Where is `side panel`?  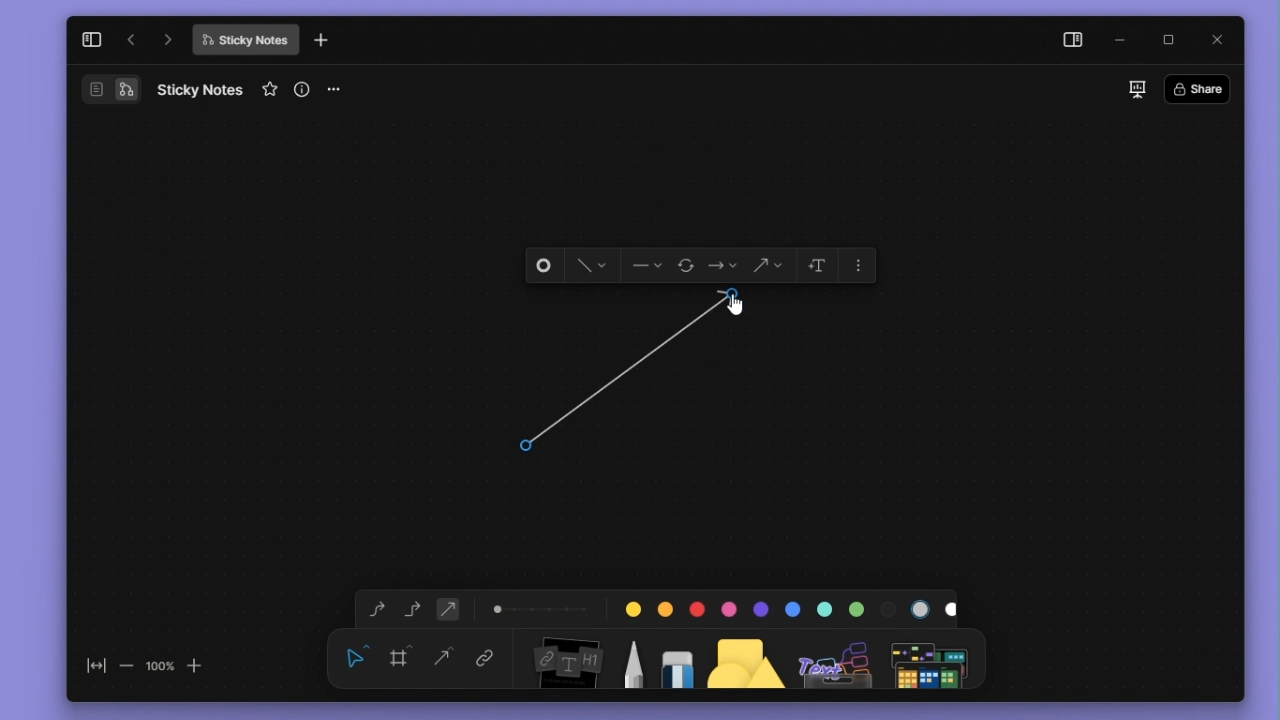 side panel is located at coordinates (1069, 42).